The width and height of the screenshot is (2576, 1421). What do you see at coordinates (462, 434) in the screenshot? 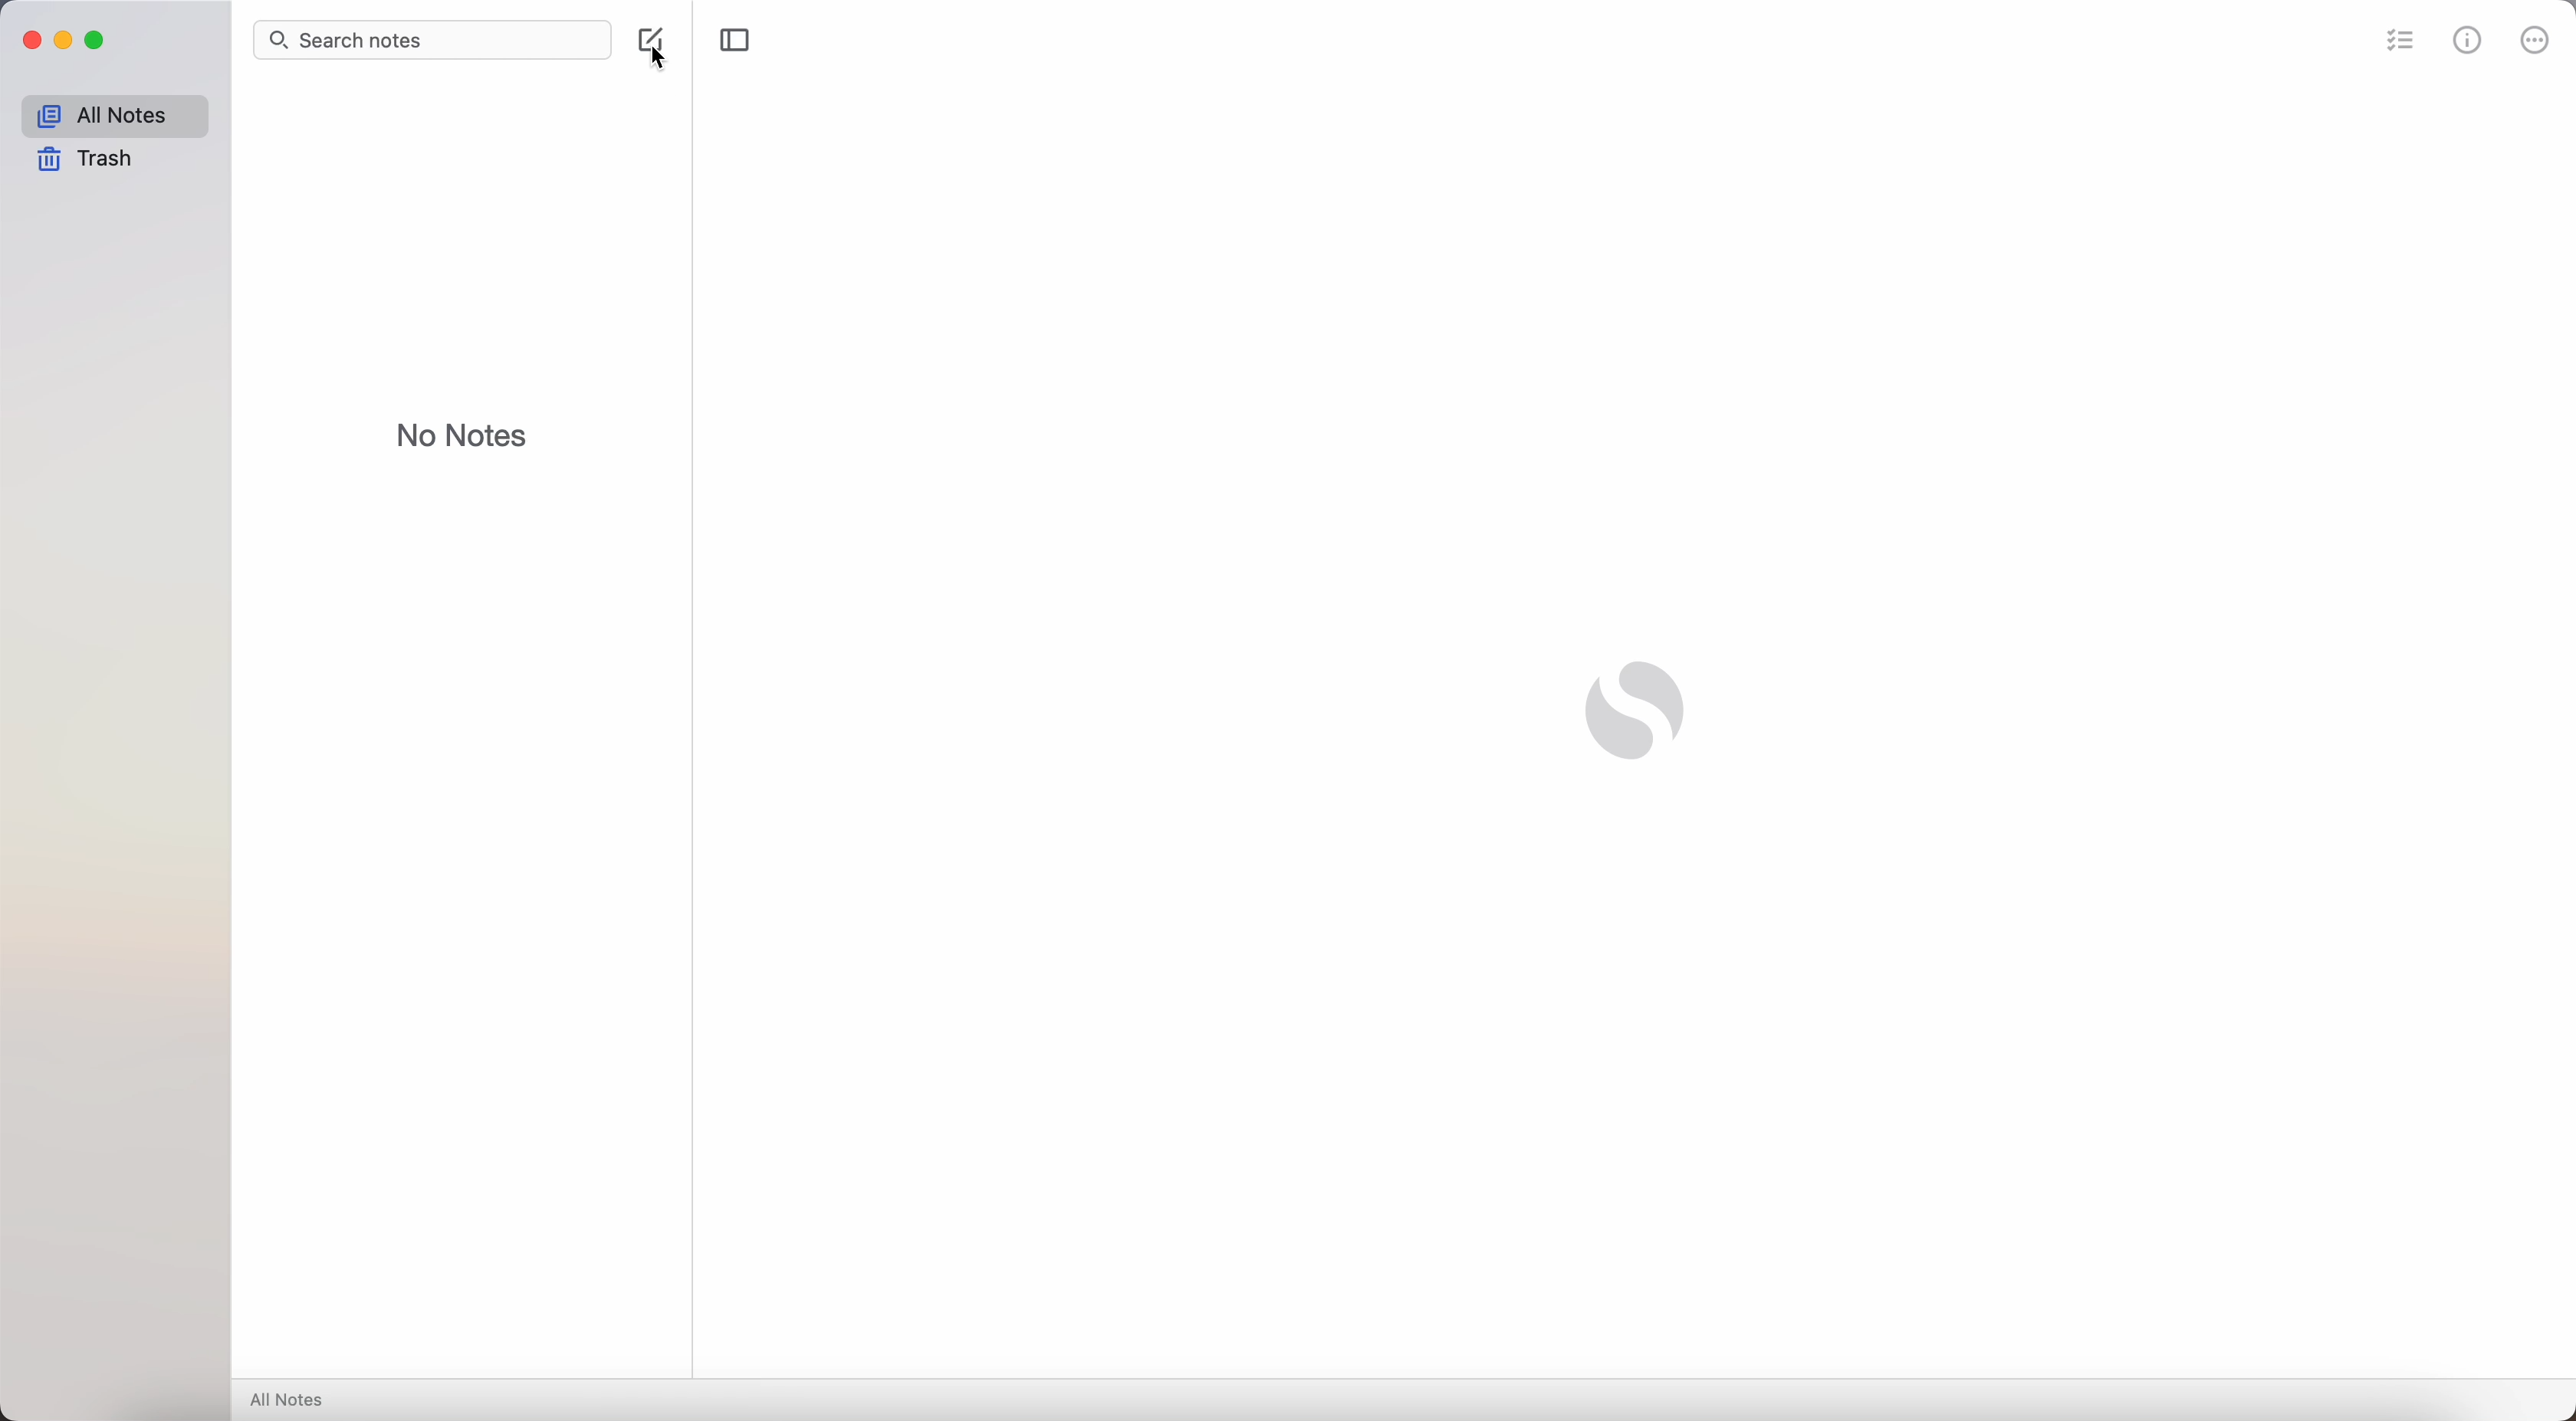
I see `no notes` at bounding box center [462, 434].